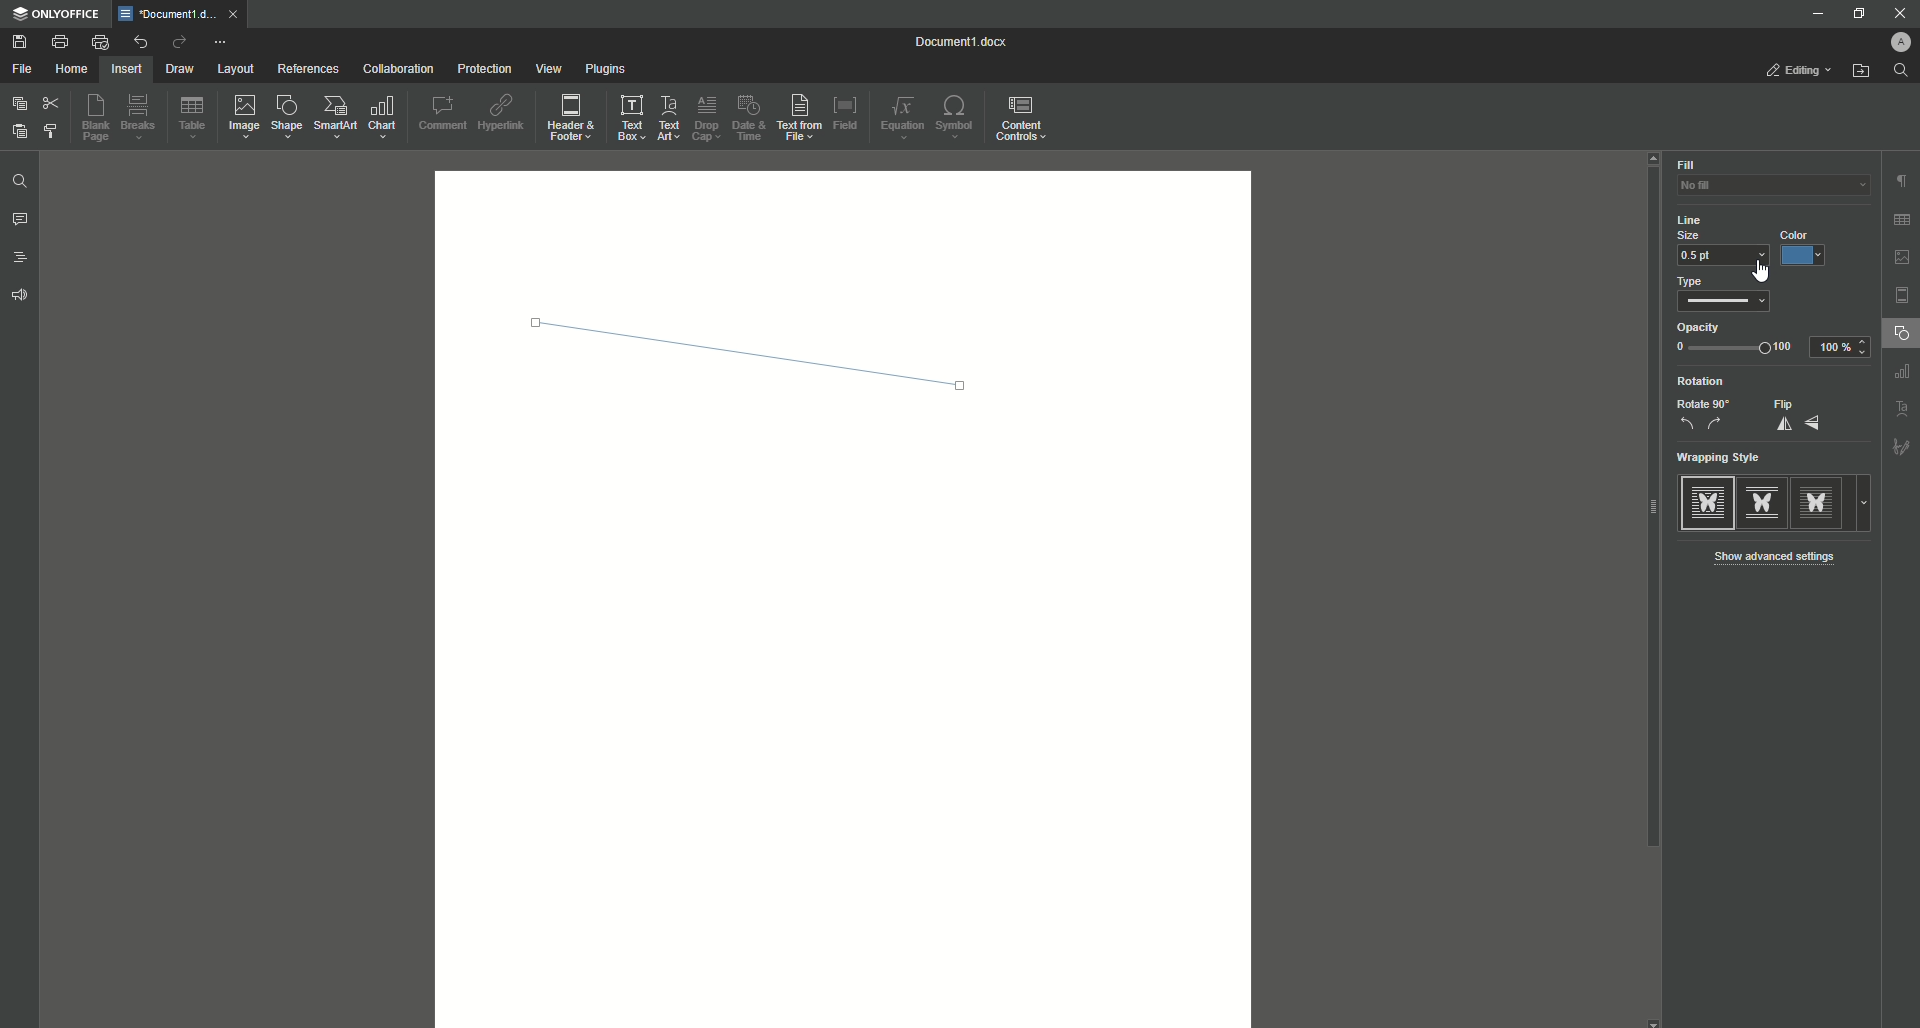  Describe the element at coordinates (630, 117) in the screenshot. I see `Text Box` at that location.